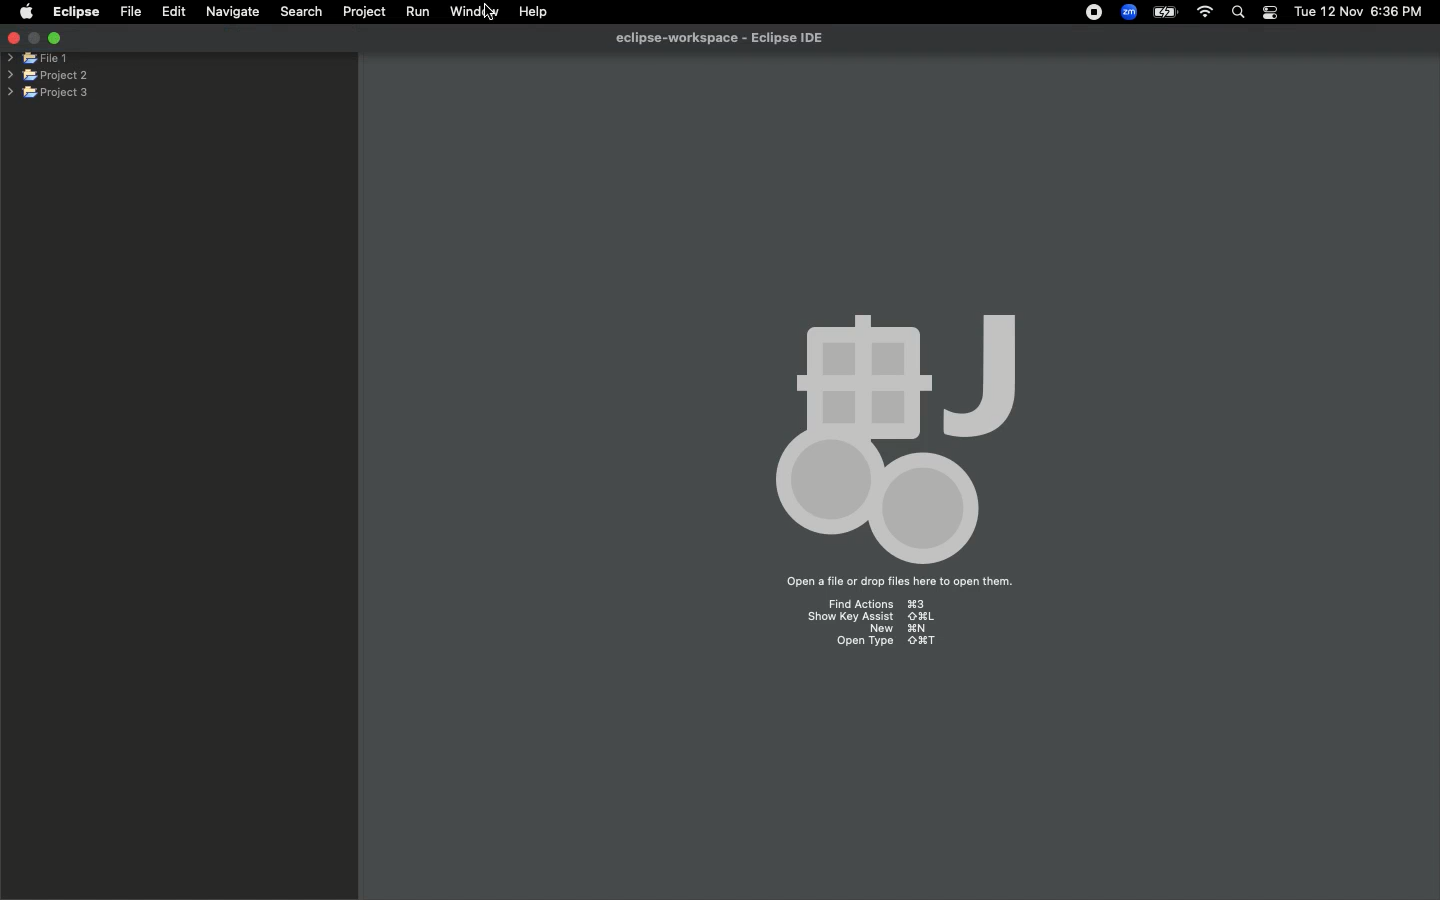 The width and height of the screenshot is (1440, 900). Describe the element at coordinates (174, 12) in the screenshot. I see `Edit` at that location.